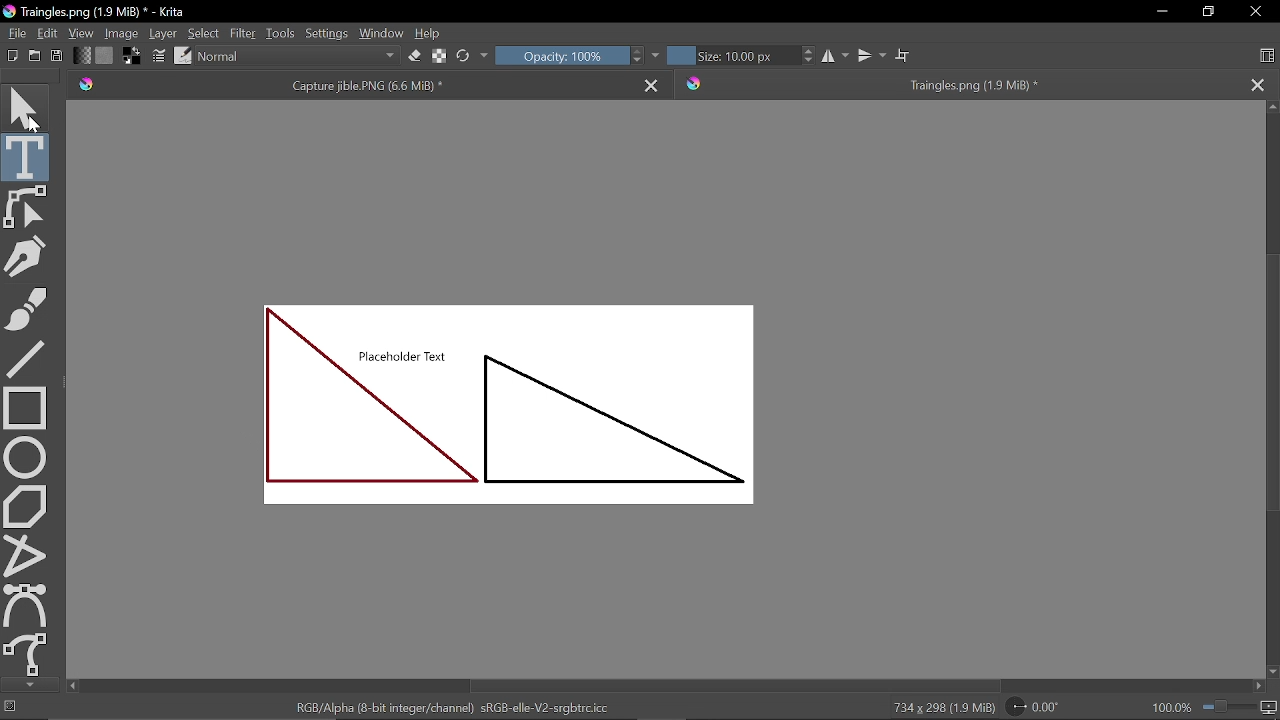 This screenshot has width=1280, height=720. Describe the element at coordinates (16, 34) in the screenshot. I see `File` at that location.